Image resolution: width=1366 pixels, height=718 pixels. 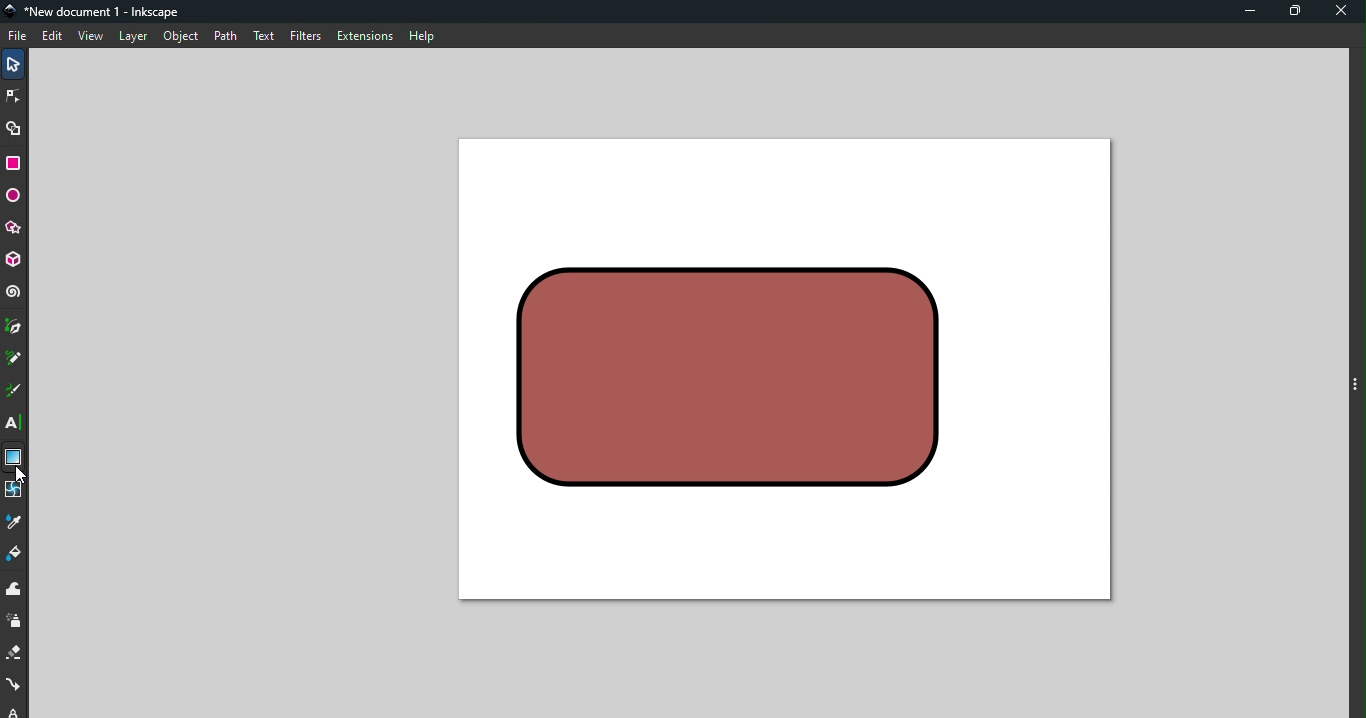 What do you see at coordinates (14, 12) in the screenshot?
I see `logo` at bounding box center [14, 12].